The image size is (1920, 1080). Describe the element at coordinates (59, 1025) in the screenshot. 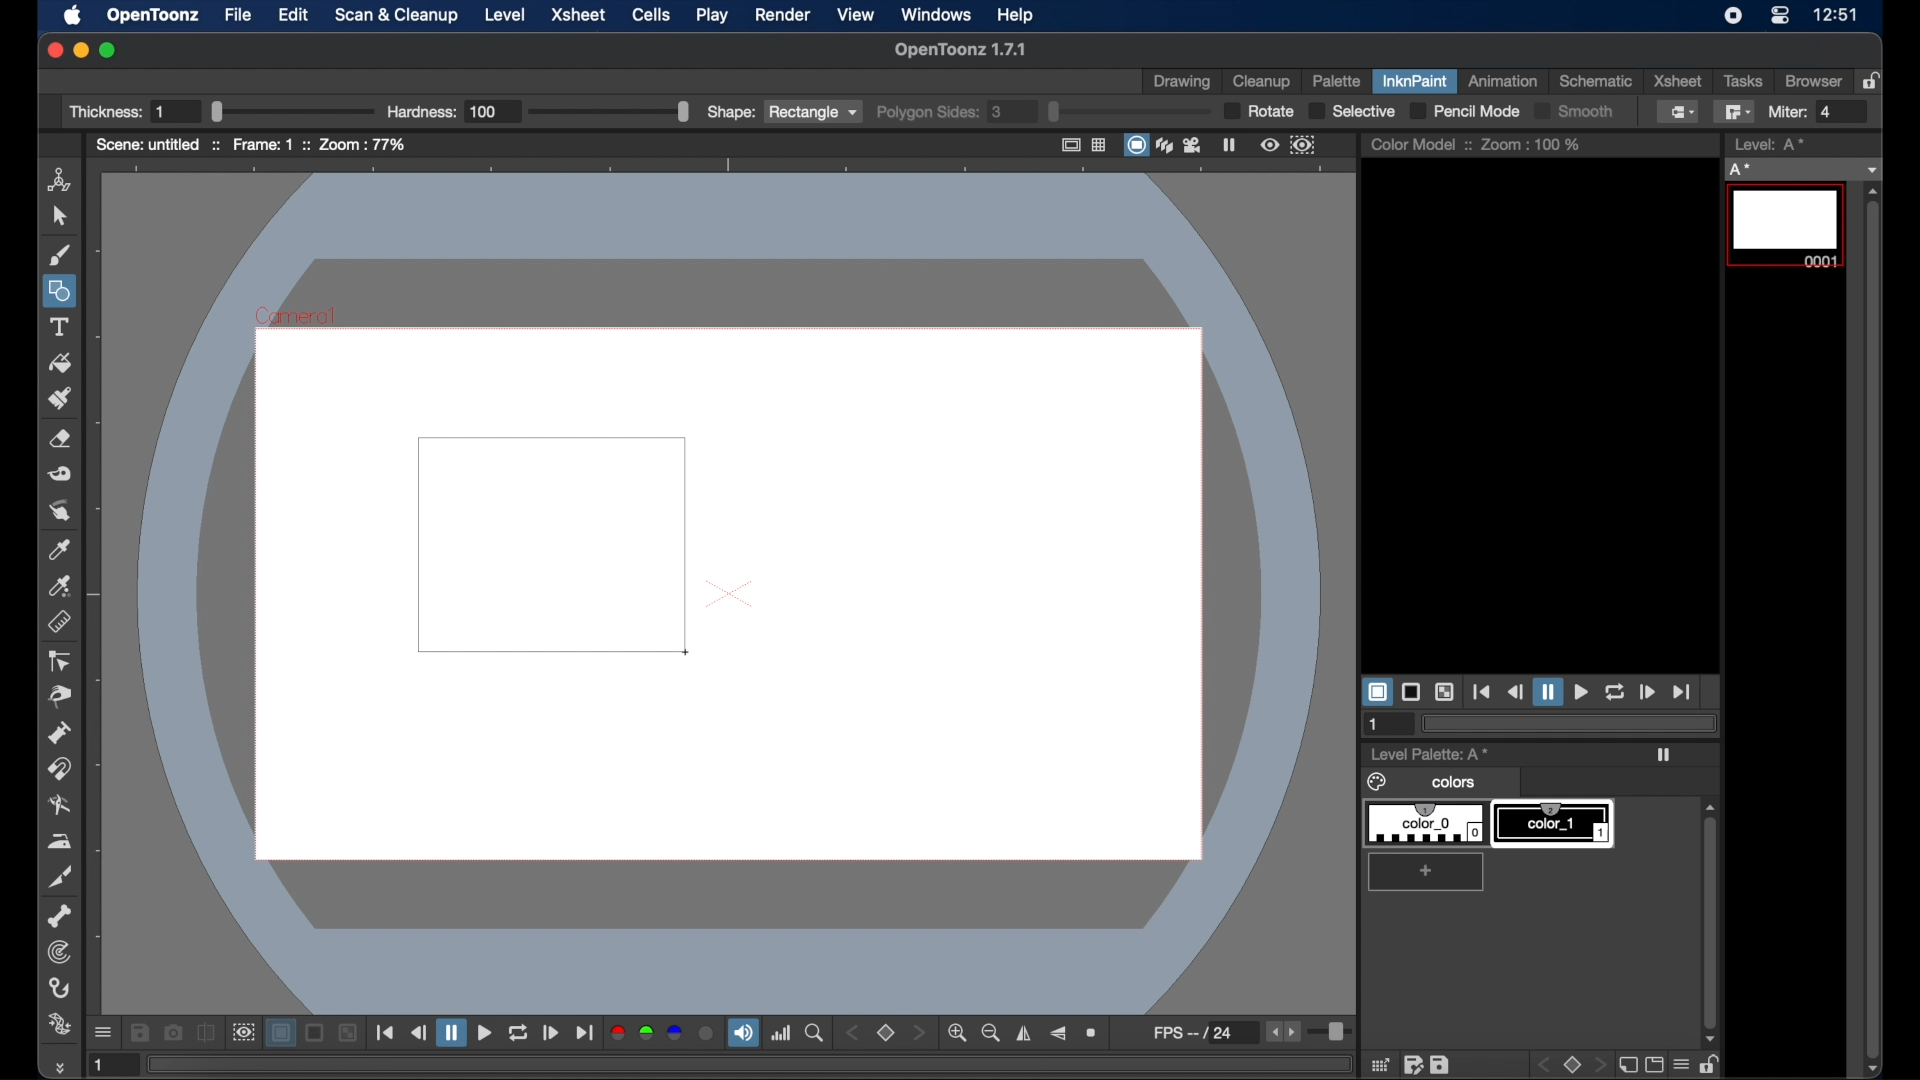

I see `plastic tool` at that location.